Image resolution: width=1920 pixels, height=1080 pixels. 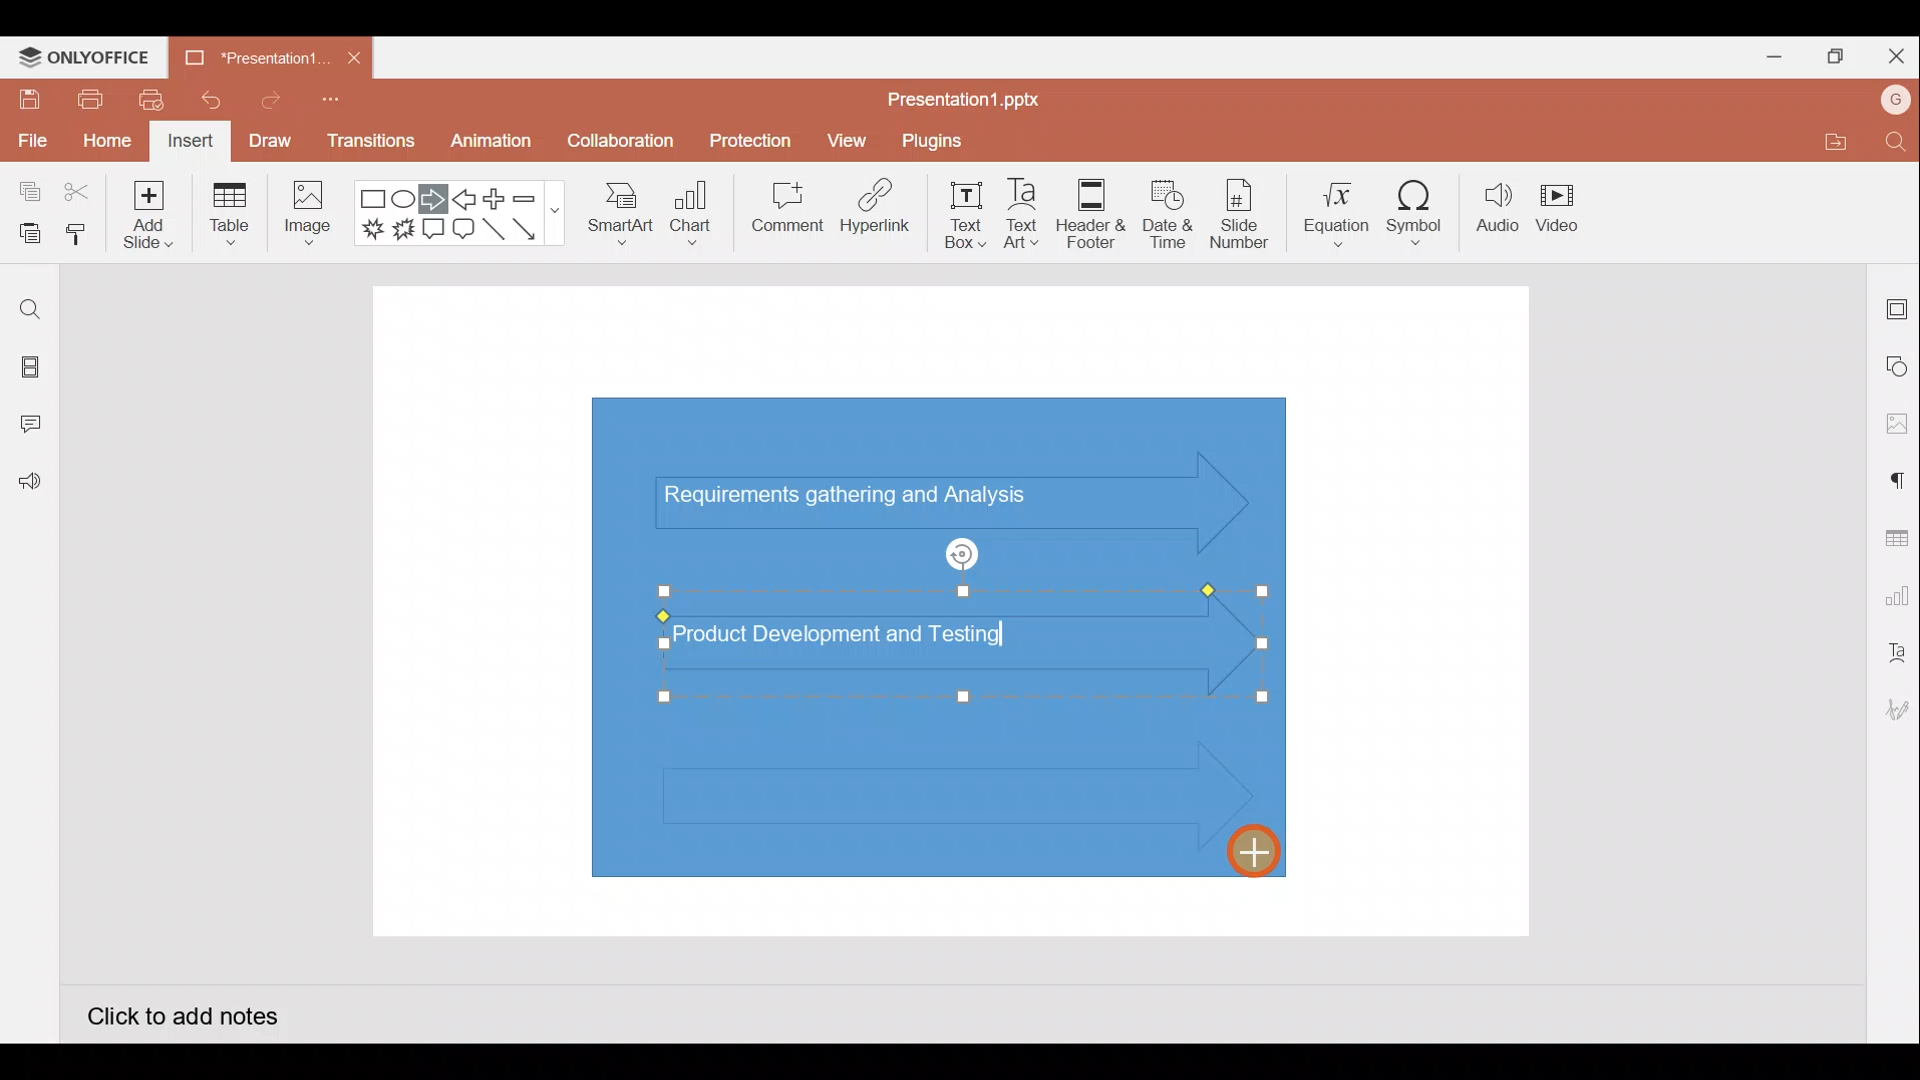 I want to click on Table settings, so click(x=1892, y=536).